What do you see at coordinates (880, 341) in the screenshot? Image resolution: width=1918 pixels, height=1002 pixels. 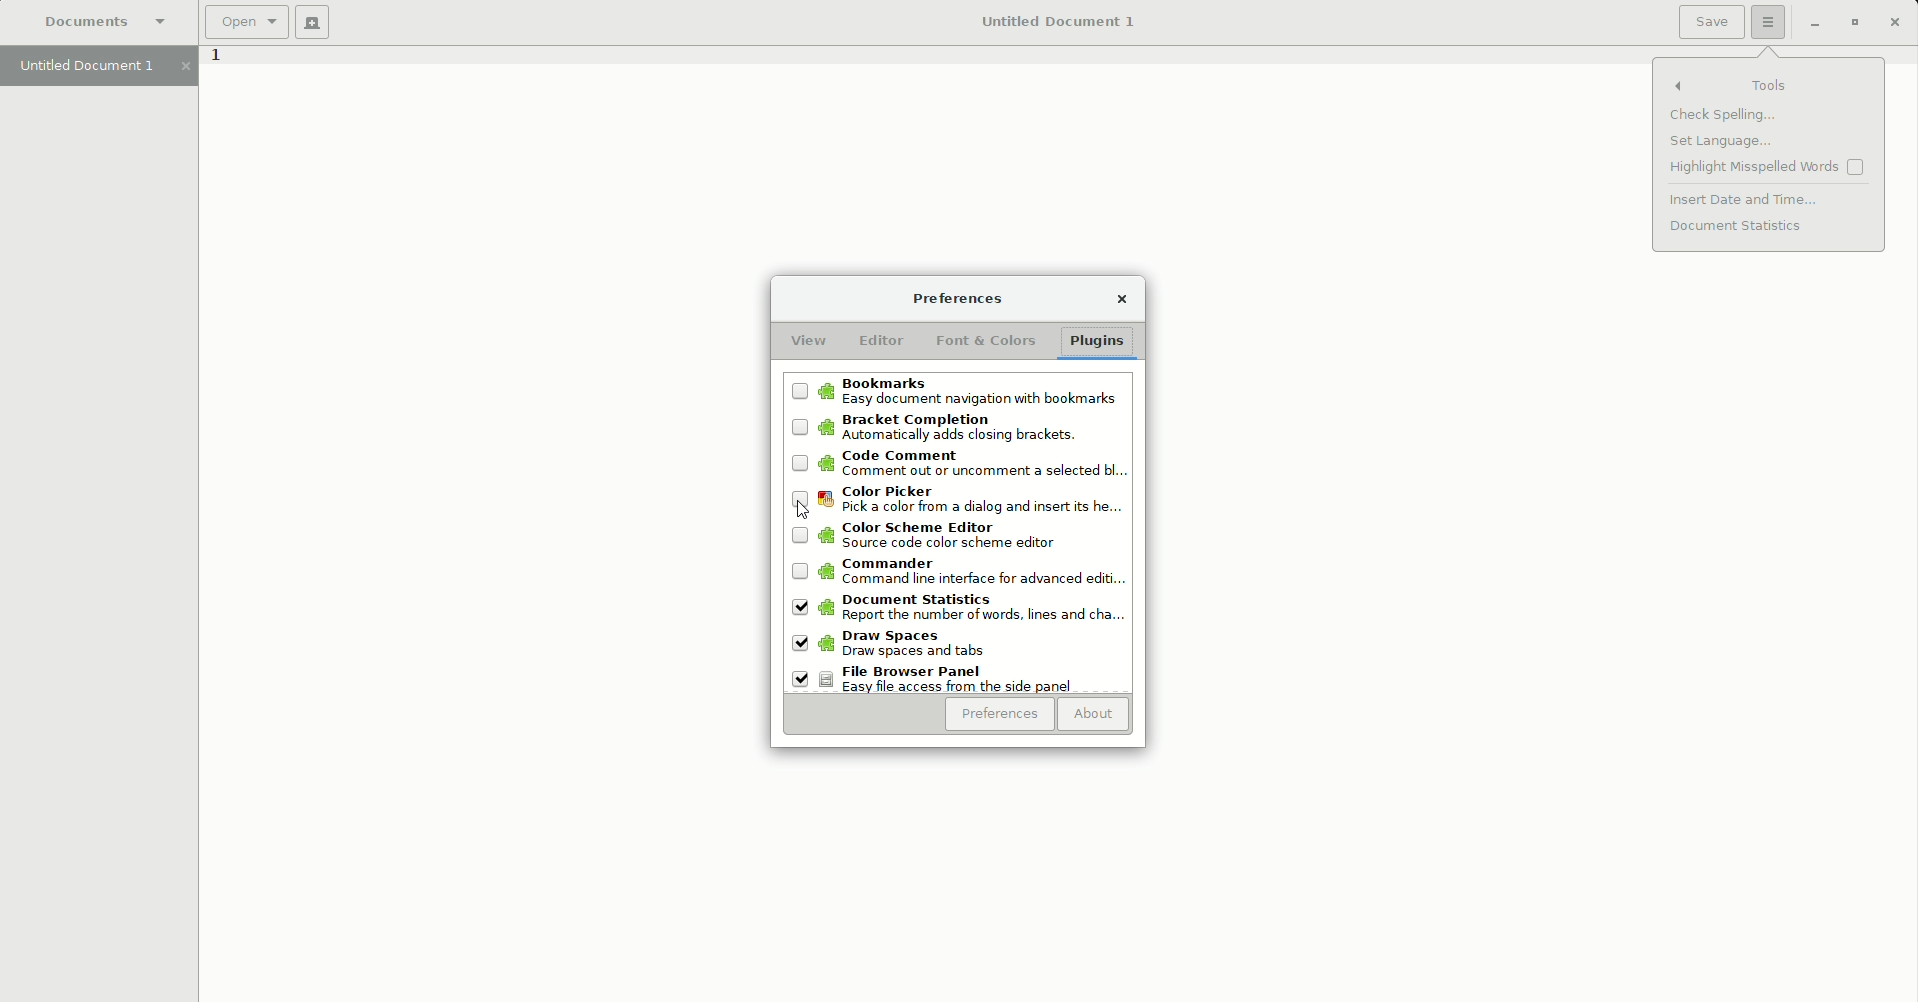 I see `Editor` at bounding box center [880, 341].